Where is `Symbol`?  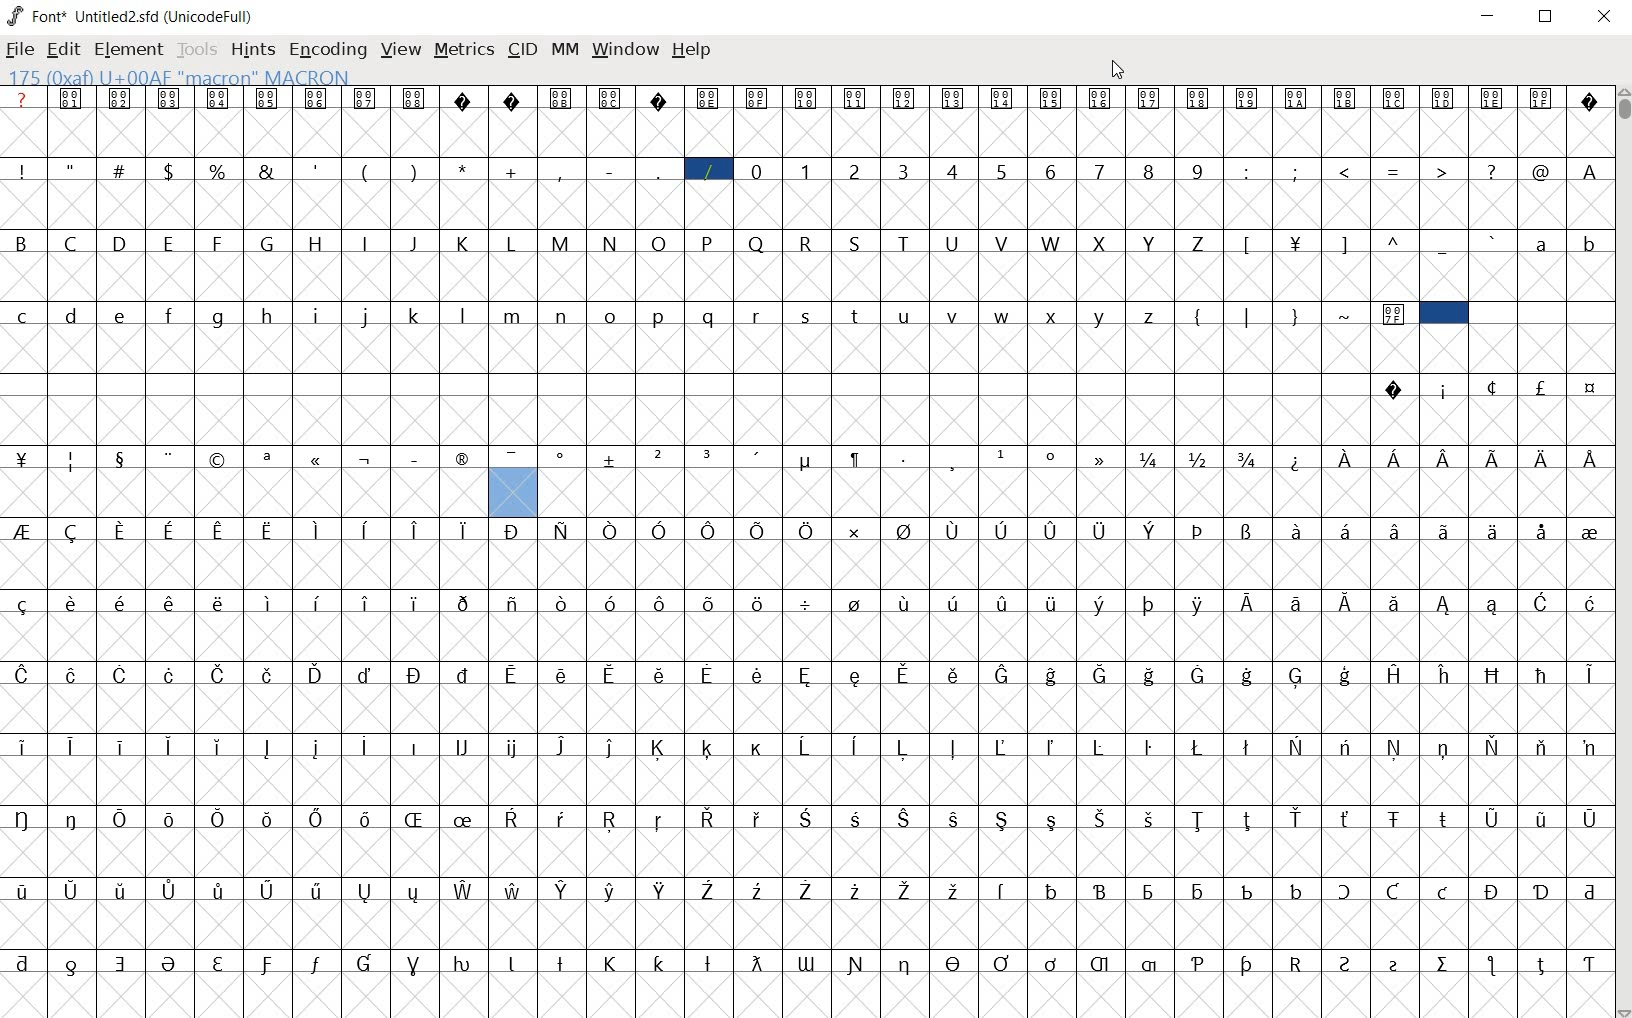 Symbol is located at coordinates (808, 532).